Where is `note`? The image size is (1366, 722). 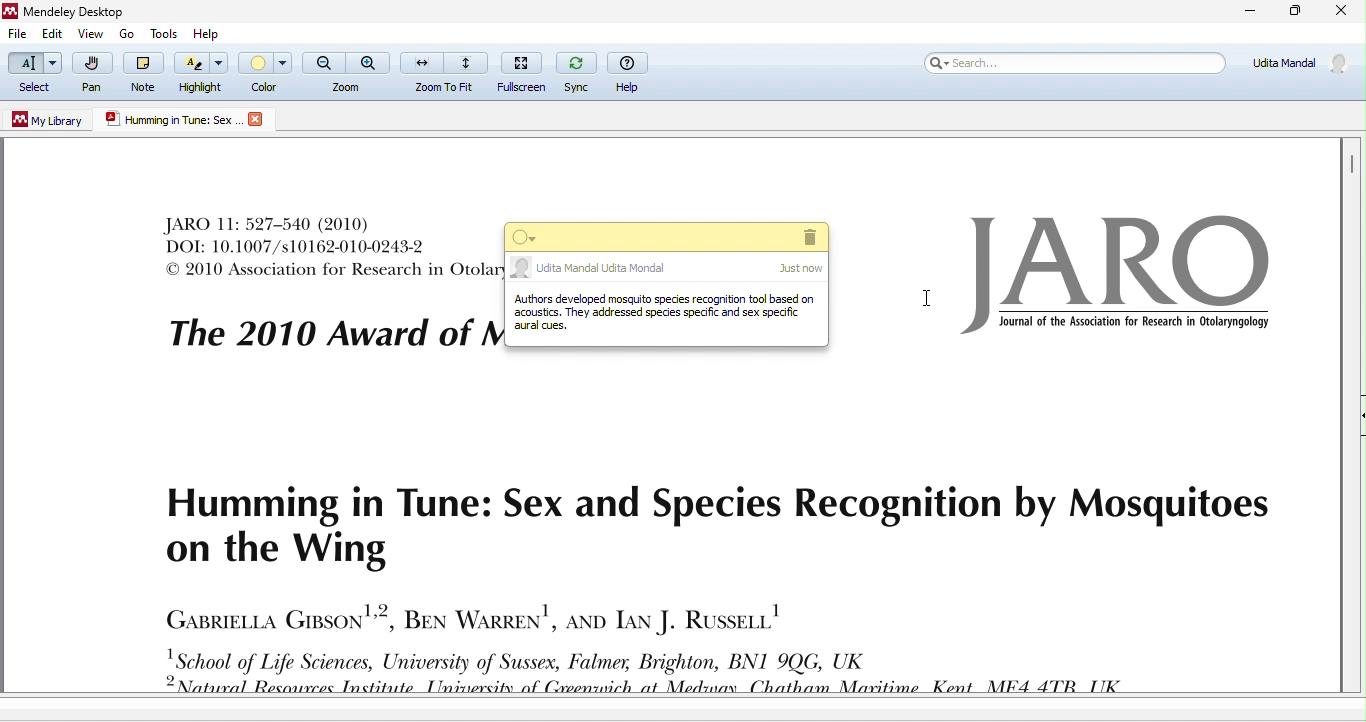 note is located at coordinates (666, 319).